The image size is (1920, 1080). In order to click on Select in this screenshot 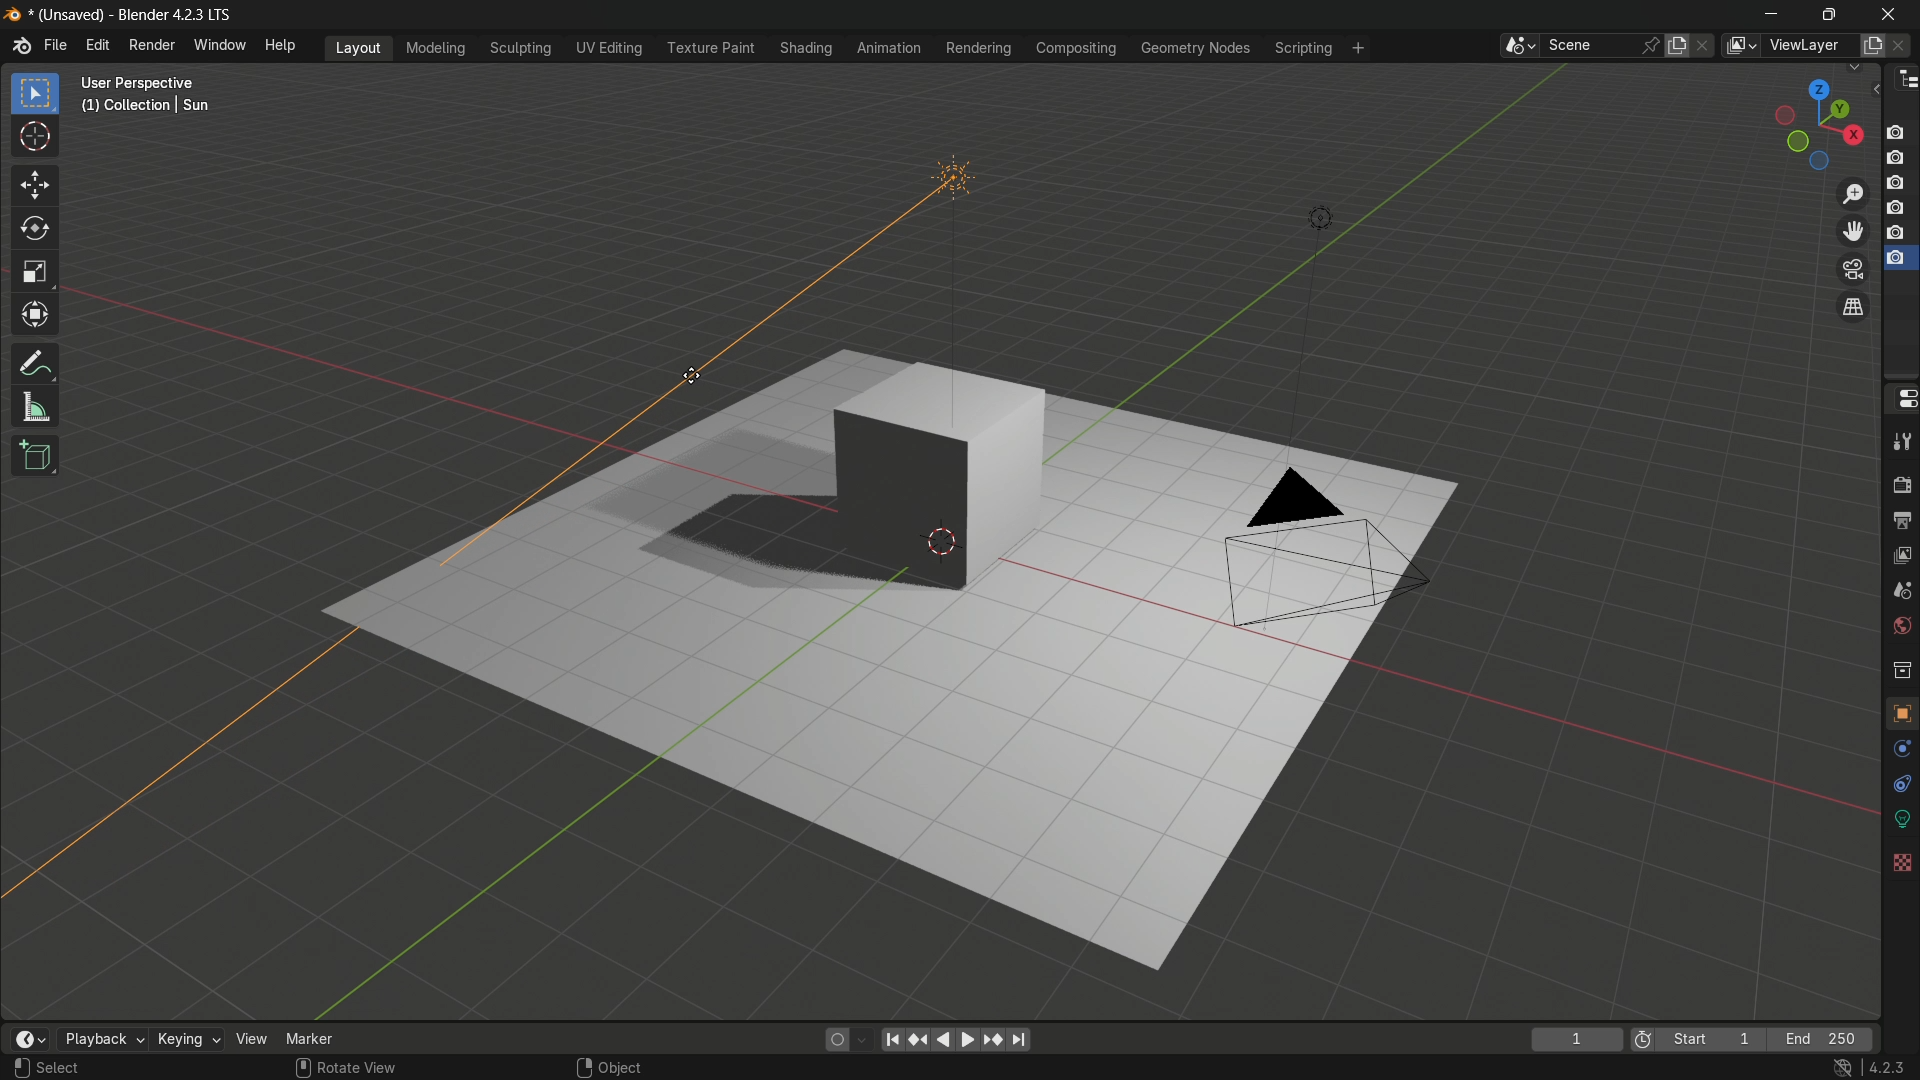, I will do `click(59, 1068)`.